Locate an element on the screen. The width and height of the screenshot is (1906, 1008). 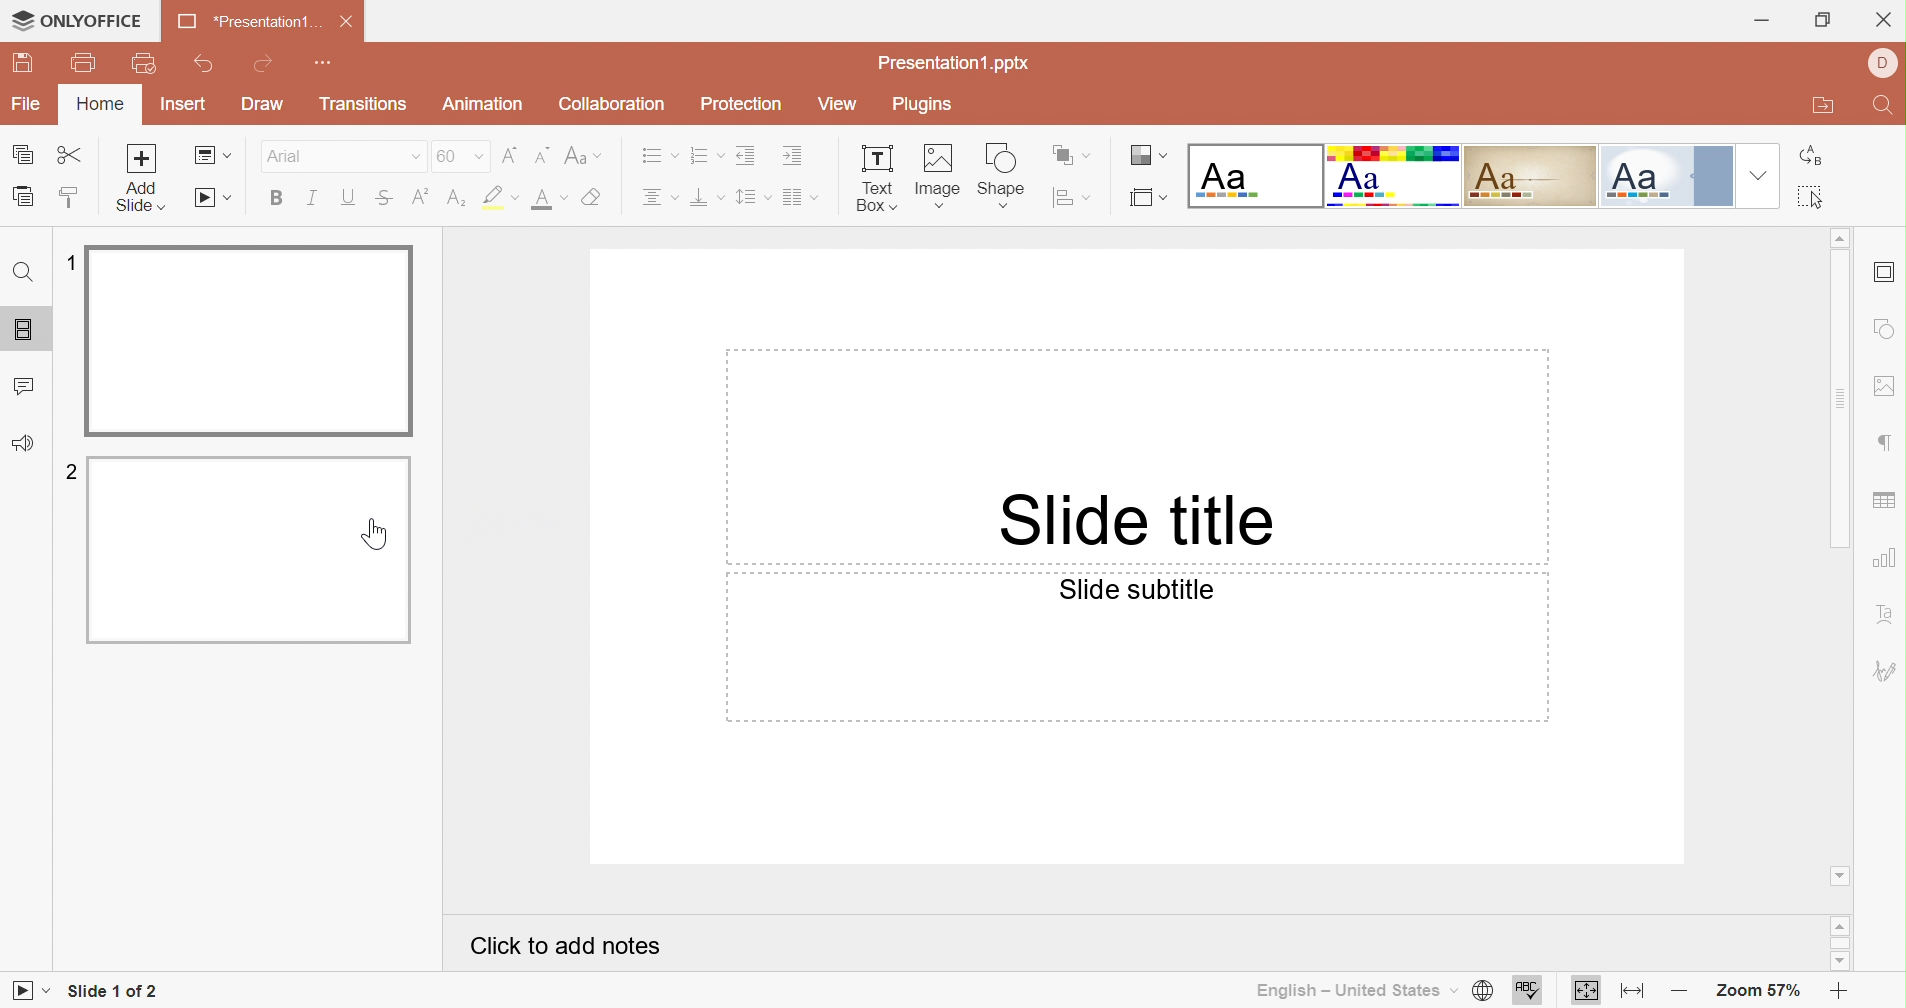
Chart settings is located at coordinates (1888, 557).